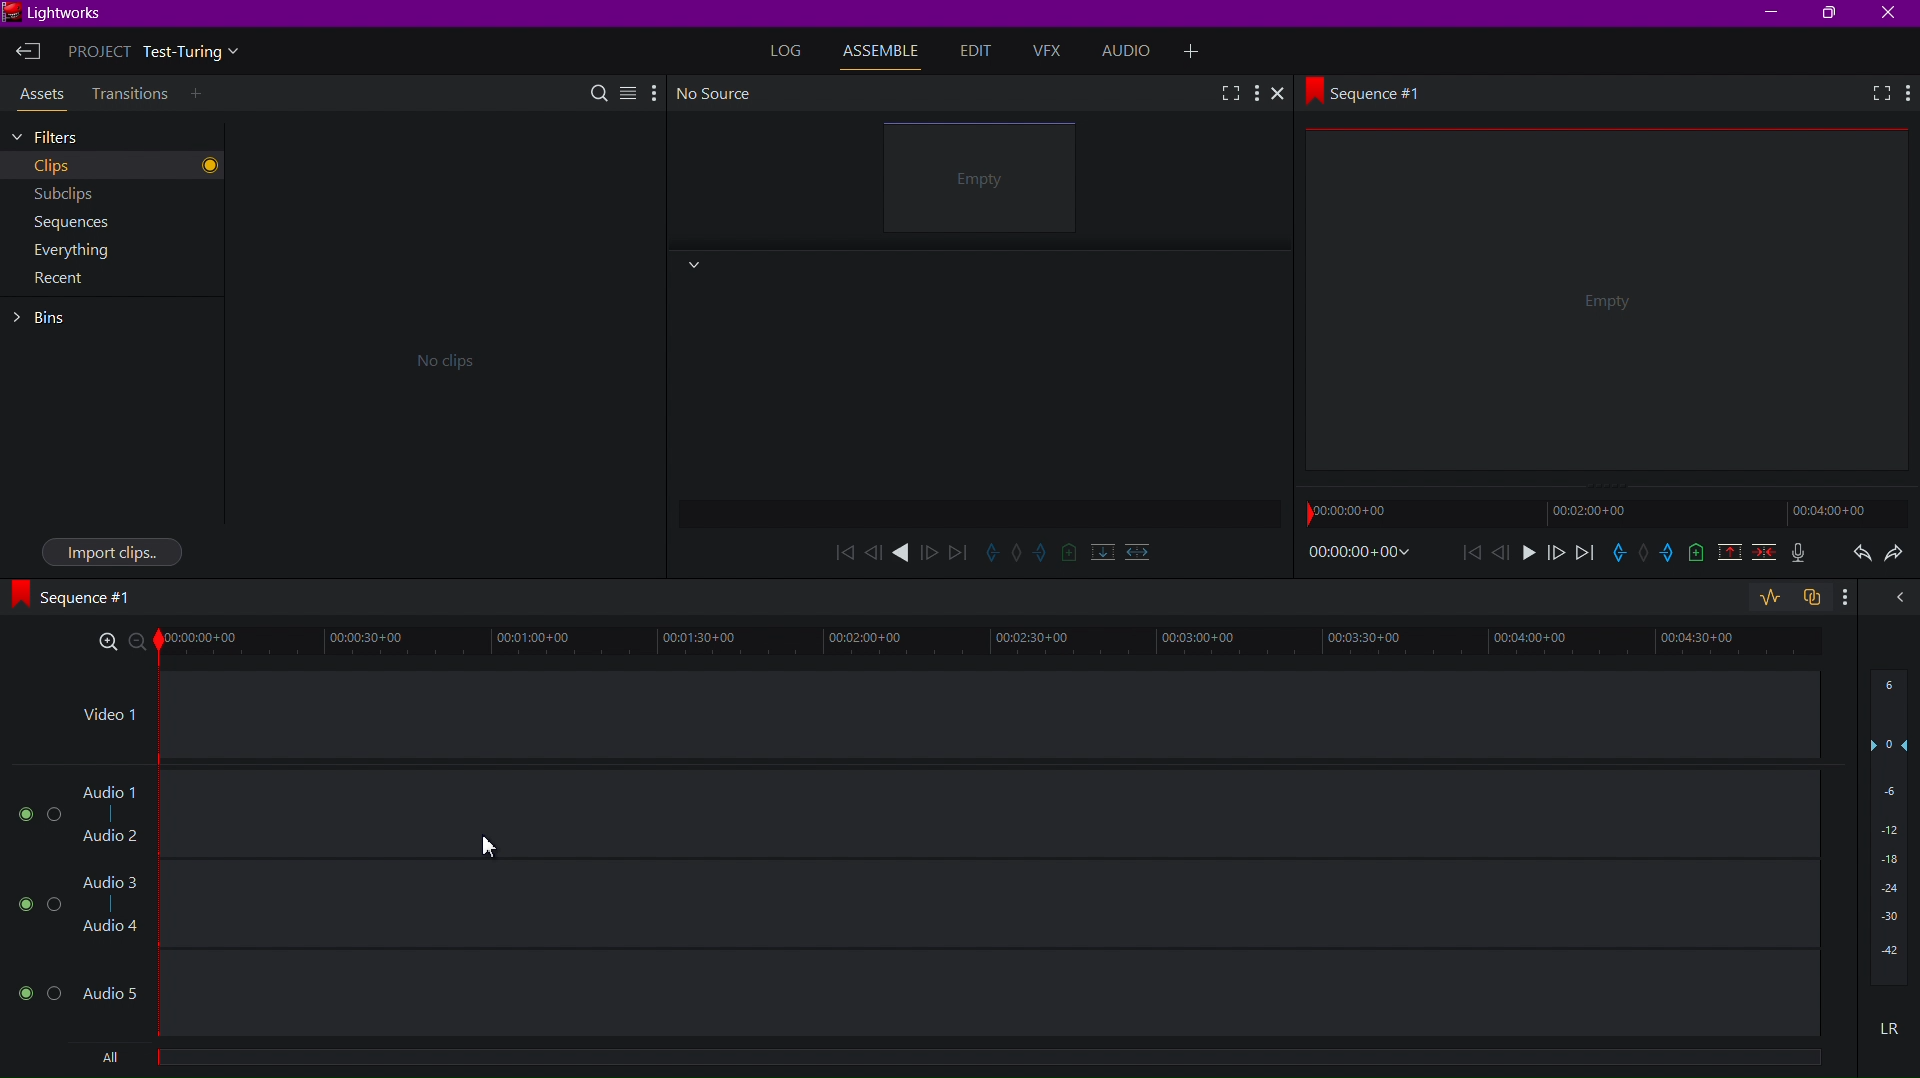  Describe the element at coordinates (81, 596) in the screenshot. I see `Sequence #1` at that location.